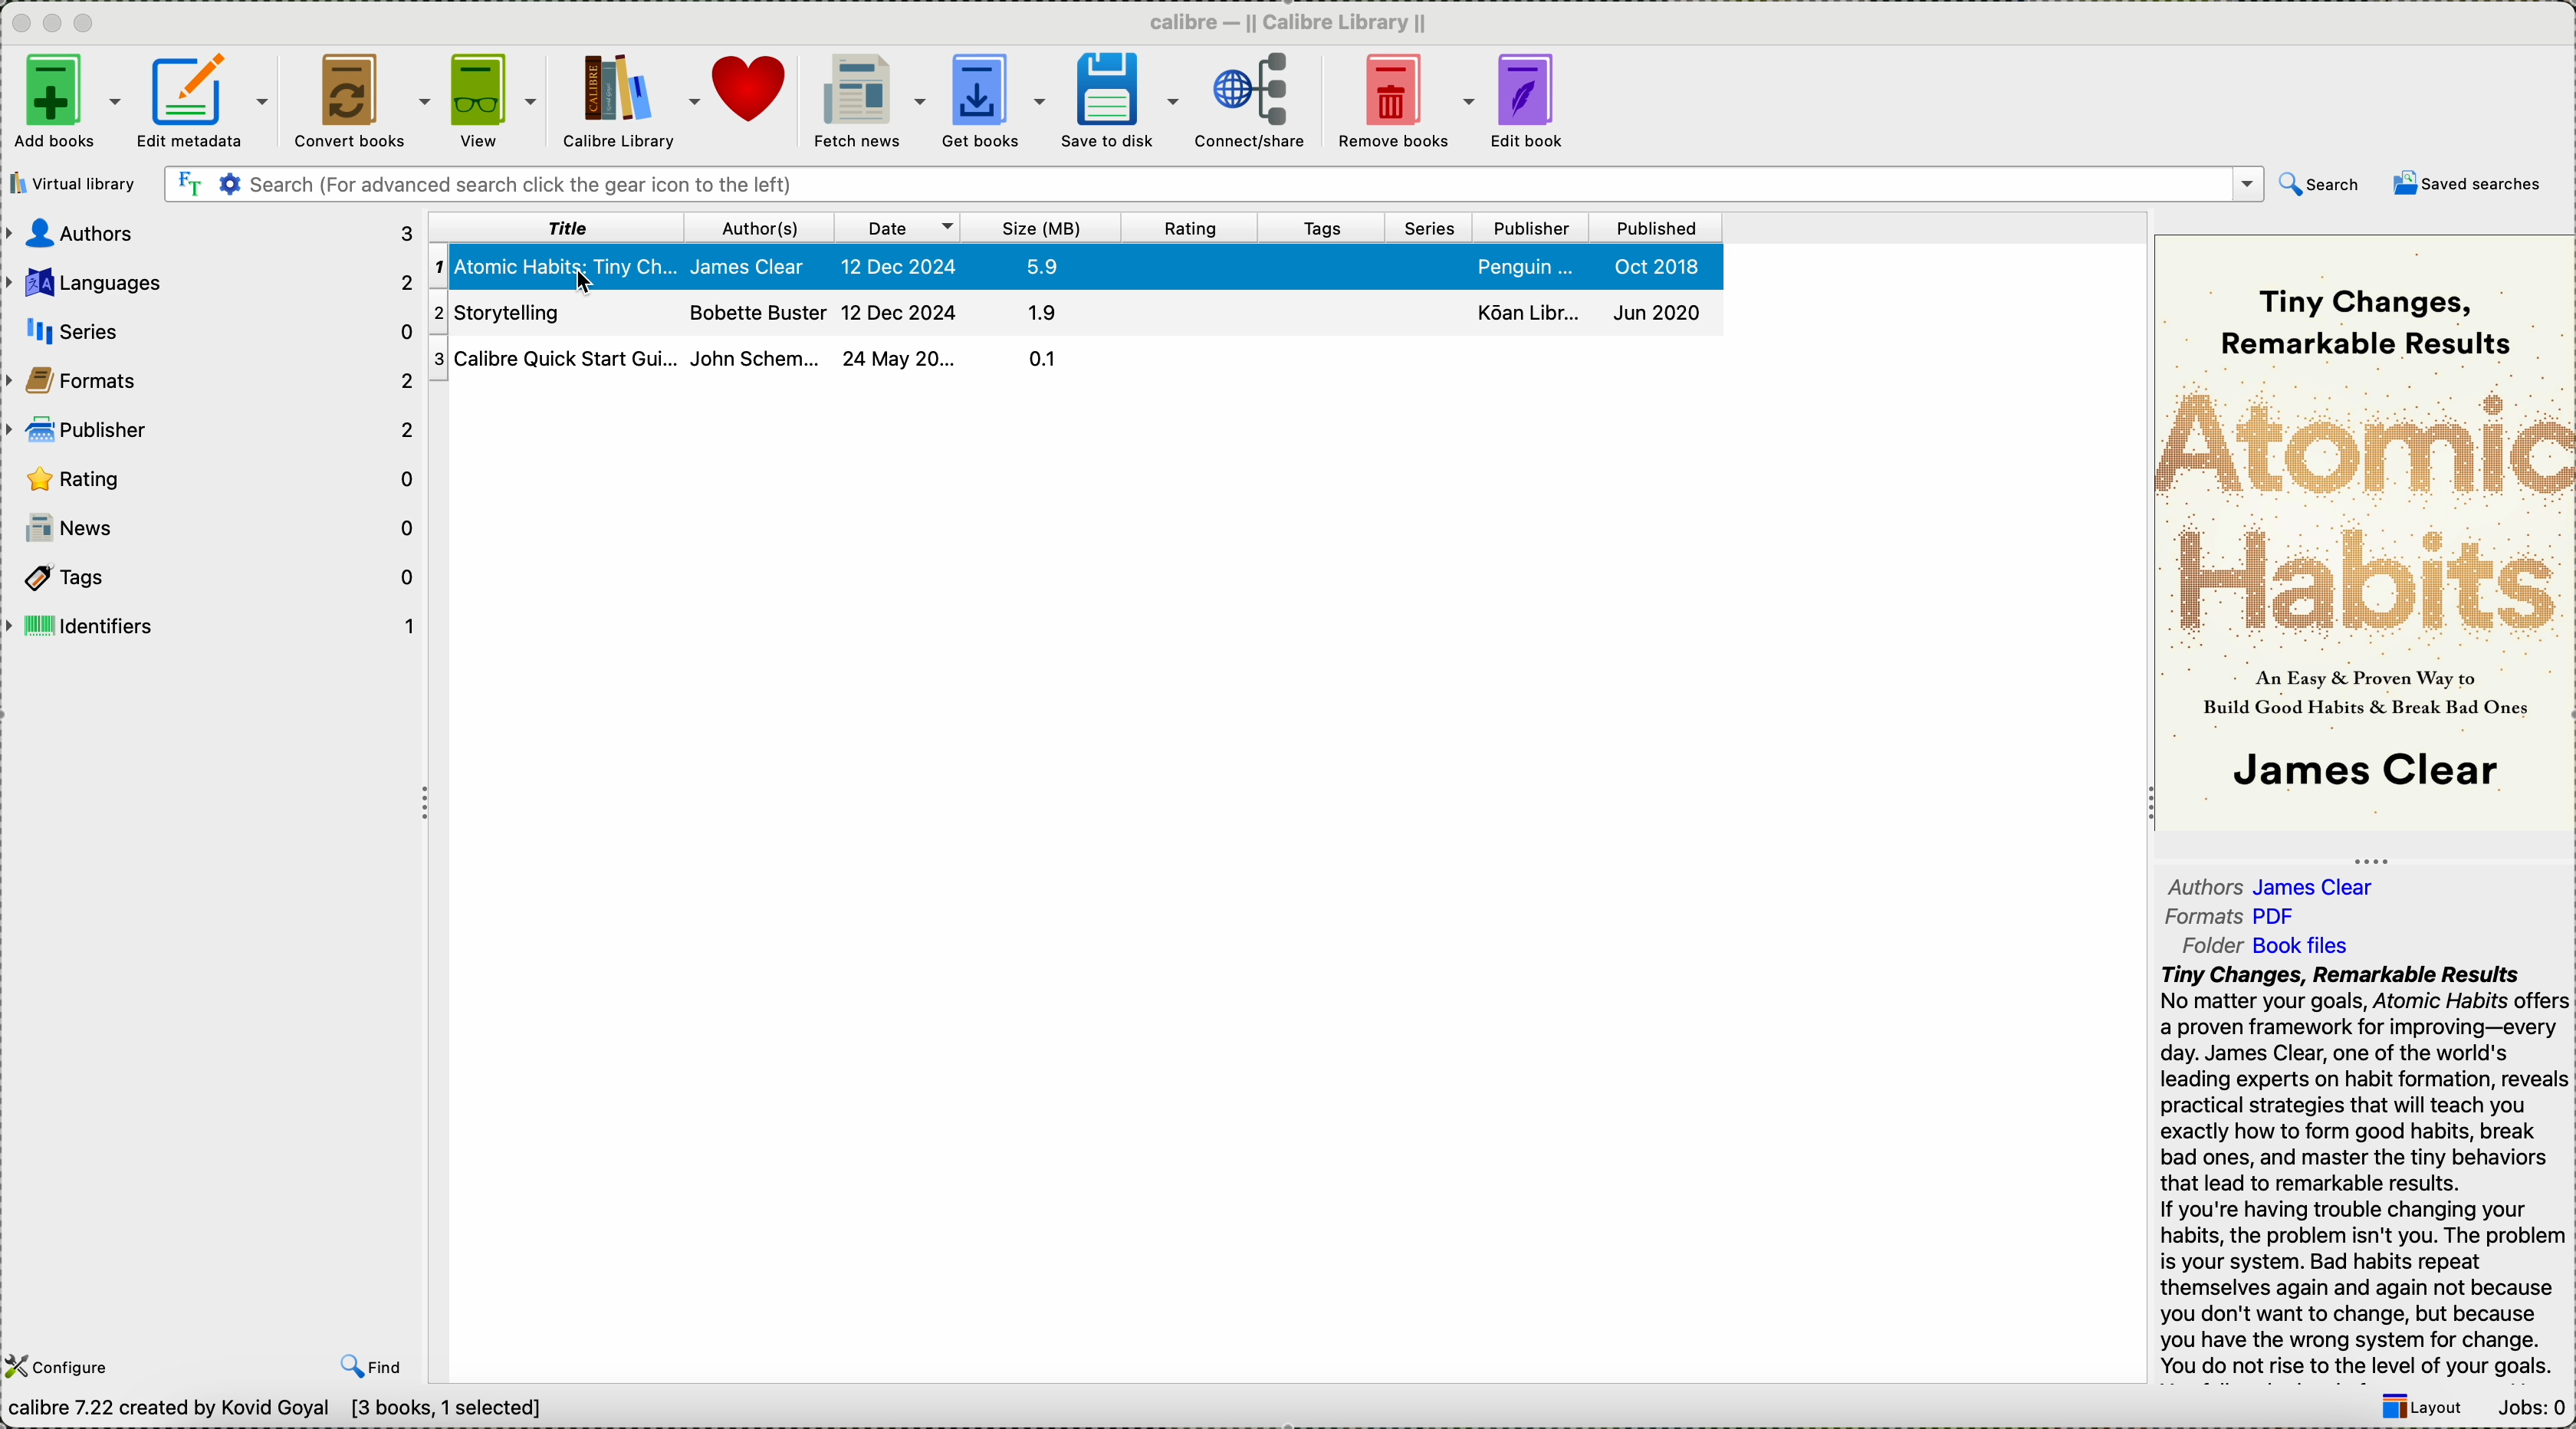 The image size is (2576, 1429). I want to click on series, so click(1436, 229).